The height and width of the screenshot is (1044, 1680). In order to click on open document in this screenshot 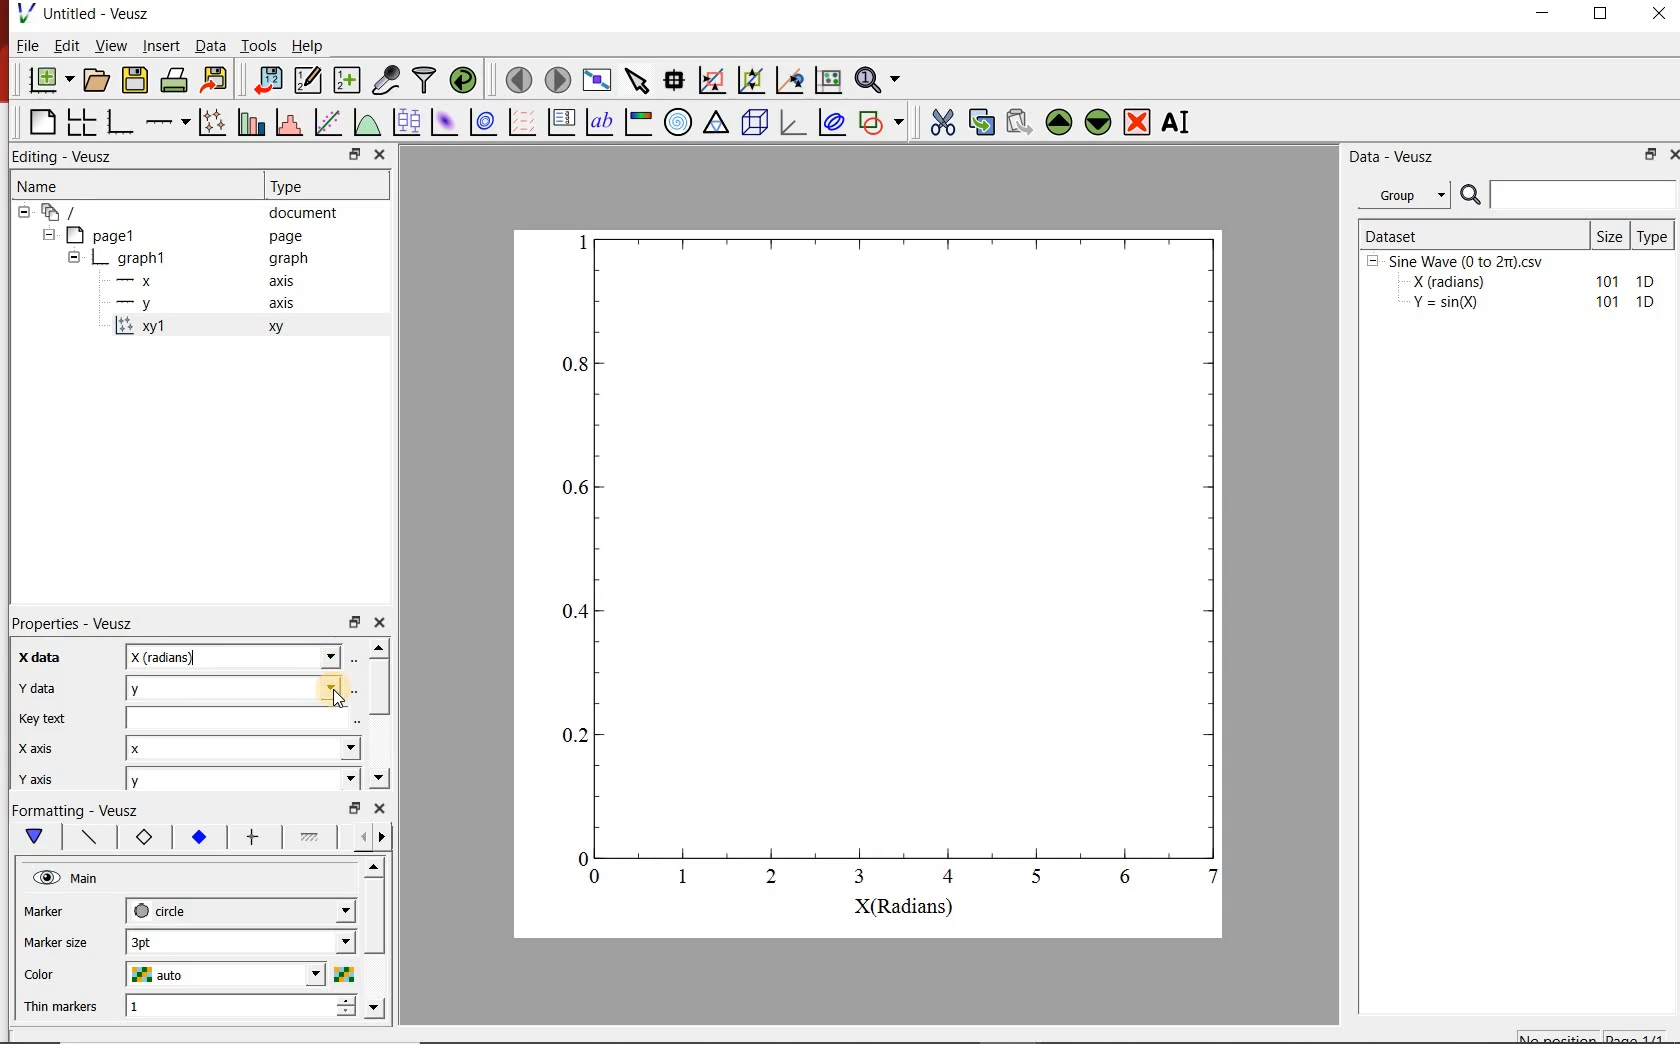, I will do `click(97, 80)`.